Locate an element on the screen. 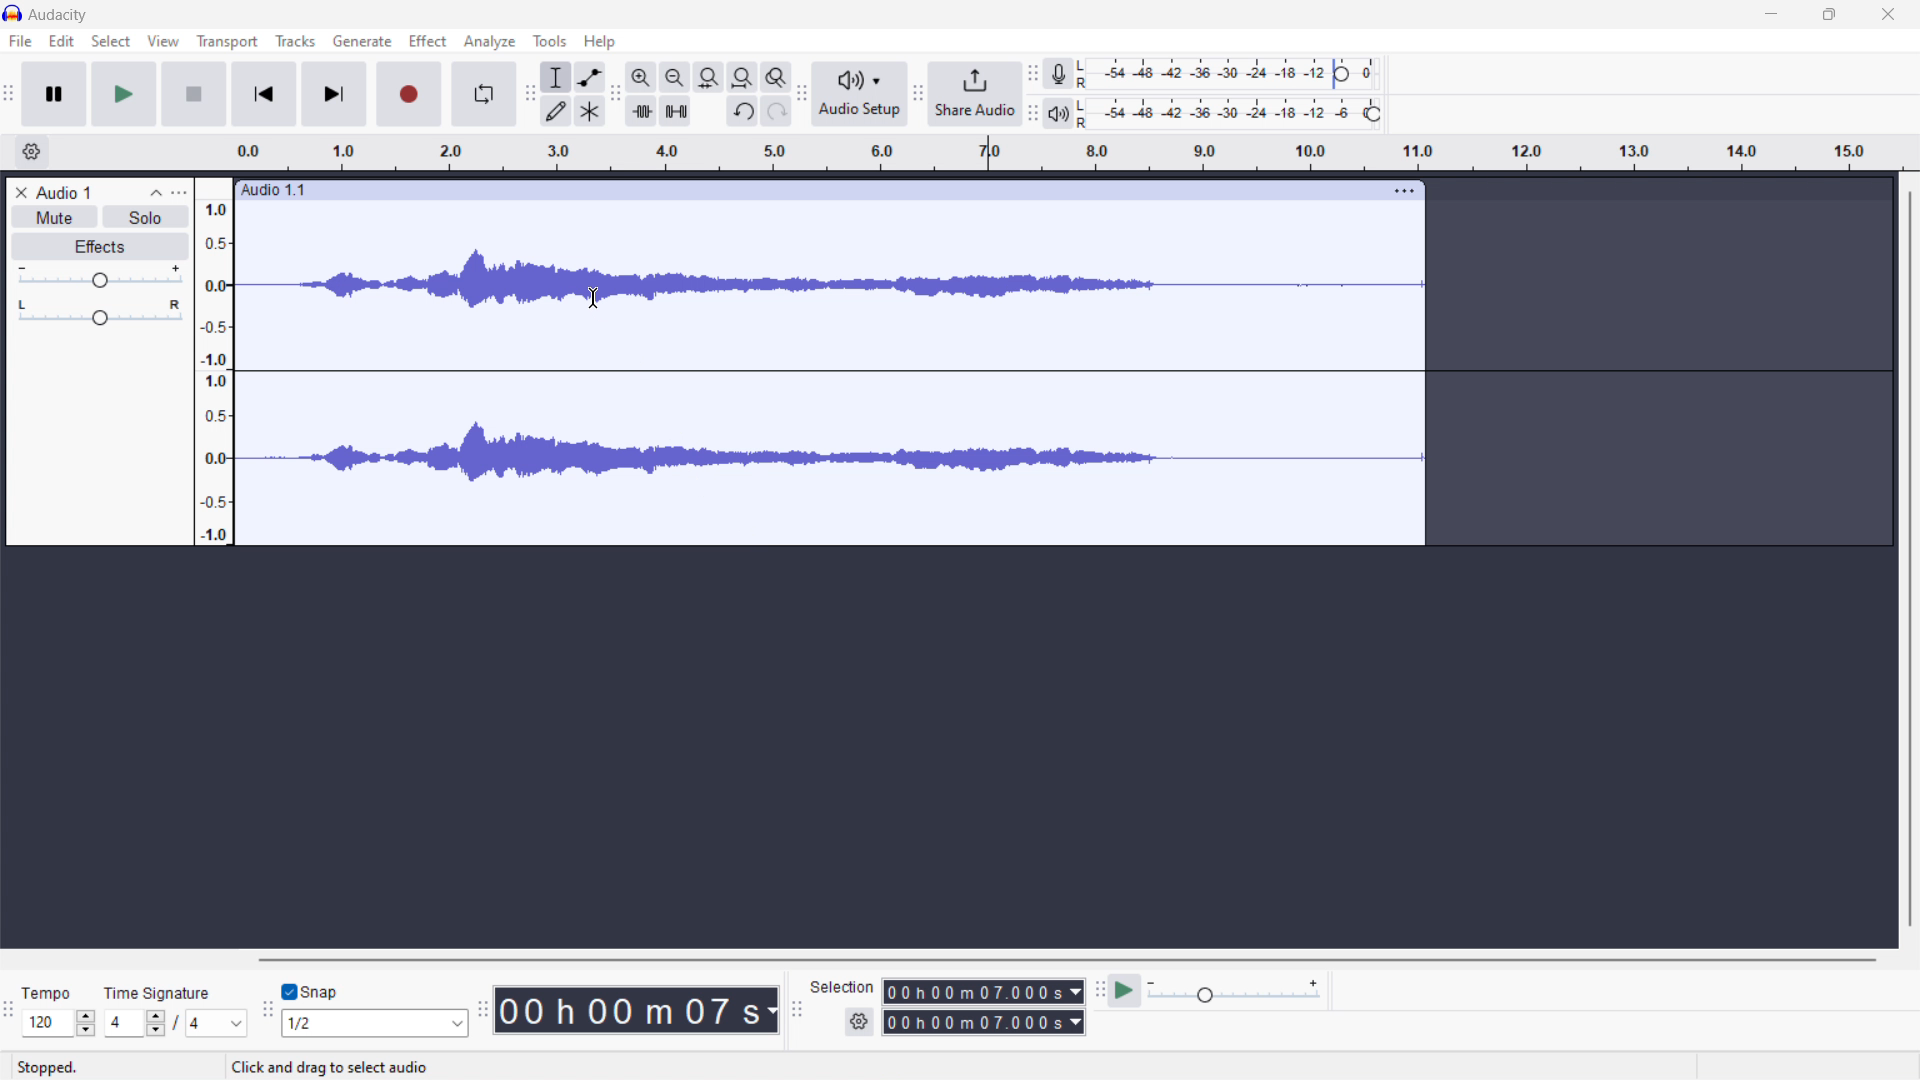 The height and width of the screenshot is (1080, 1920). close is located at coordinates (1889, 15).